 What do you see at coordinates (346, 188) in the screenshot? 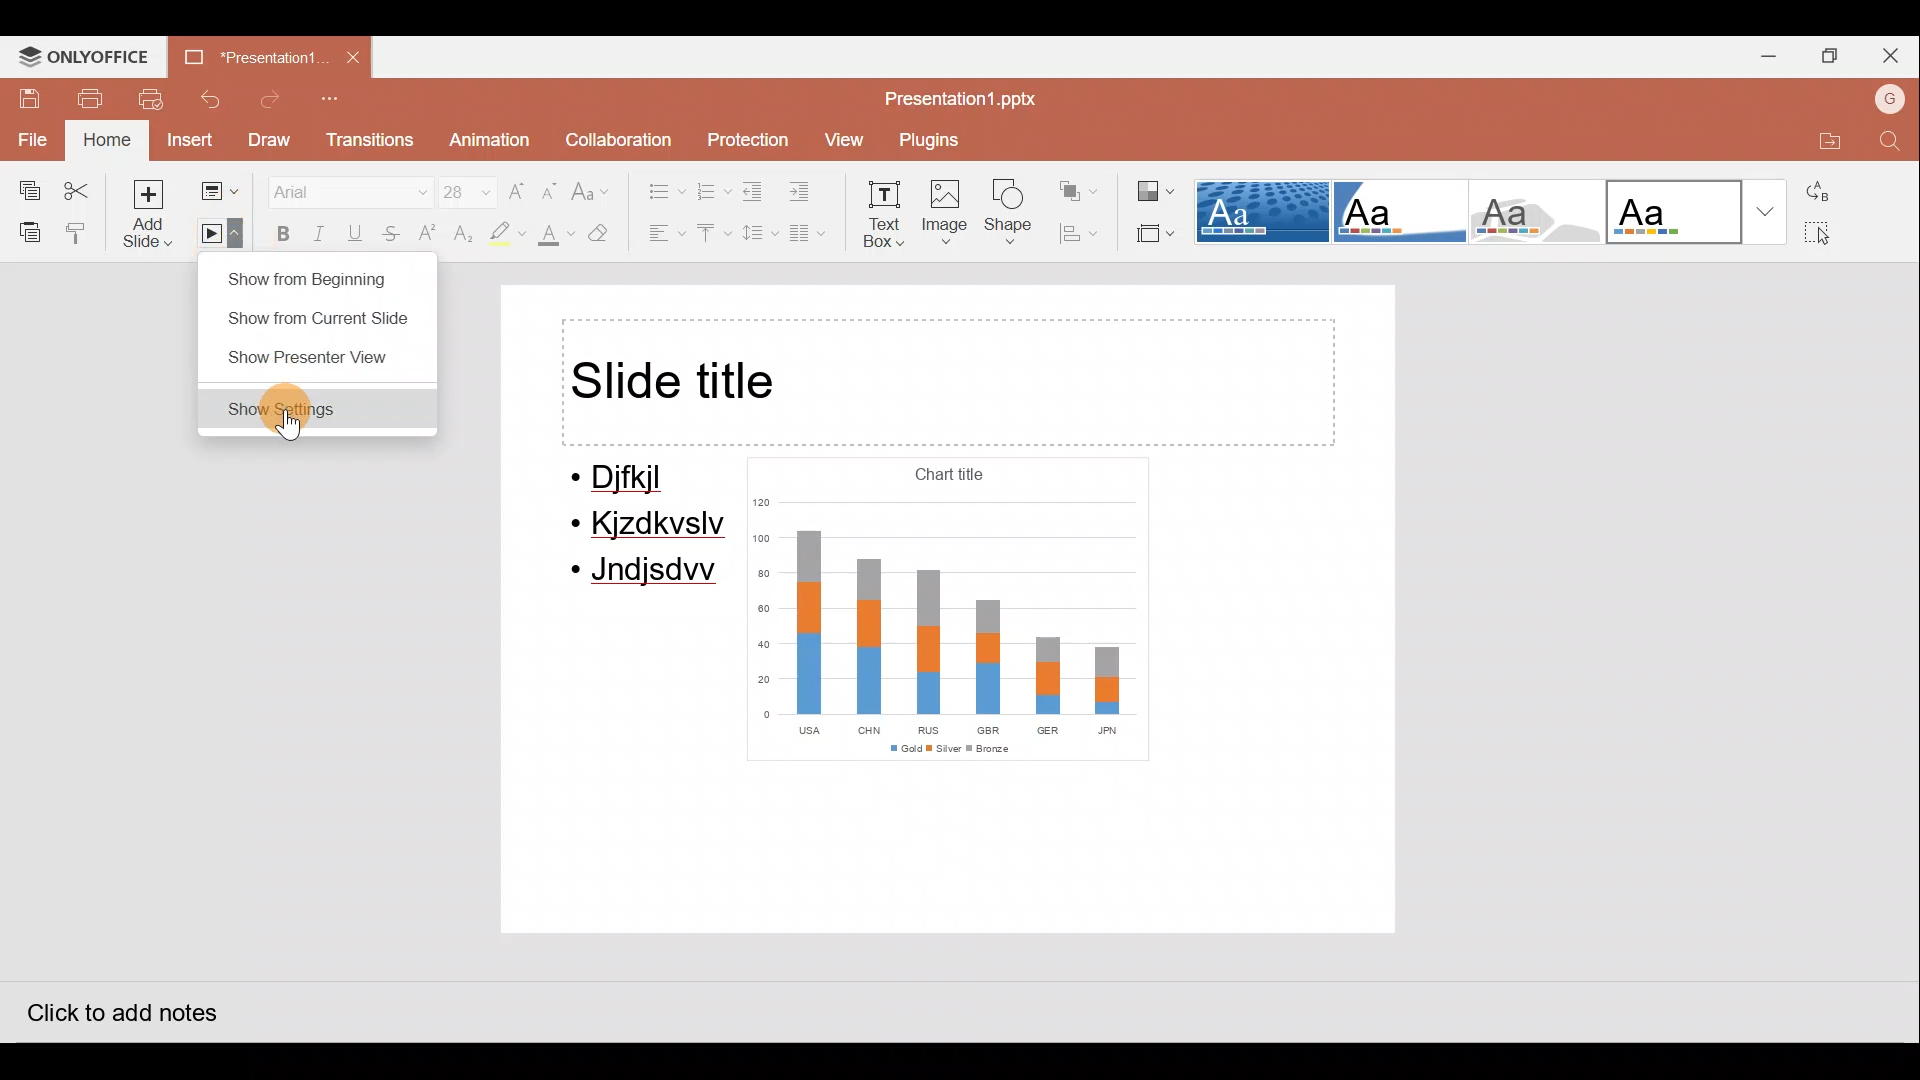
I see `Font name` at bounding box center [346, 188].